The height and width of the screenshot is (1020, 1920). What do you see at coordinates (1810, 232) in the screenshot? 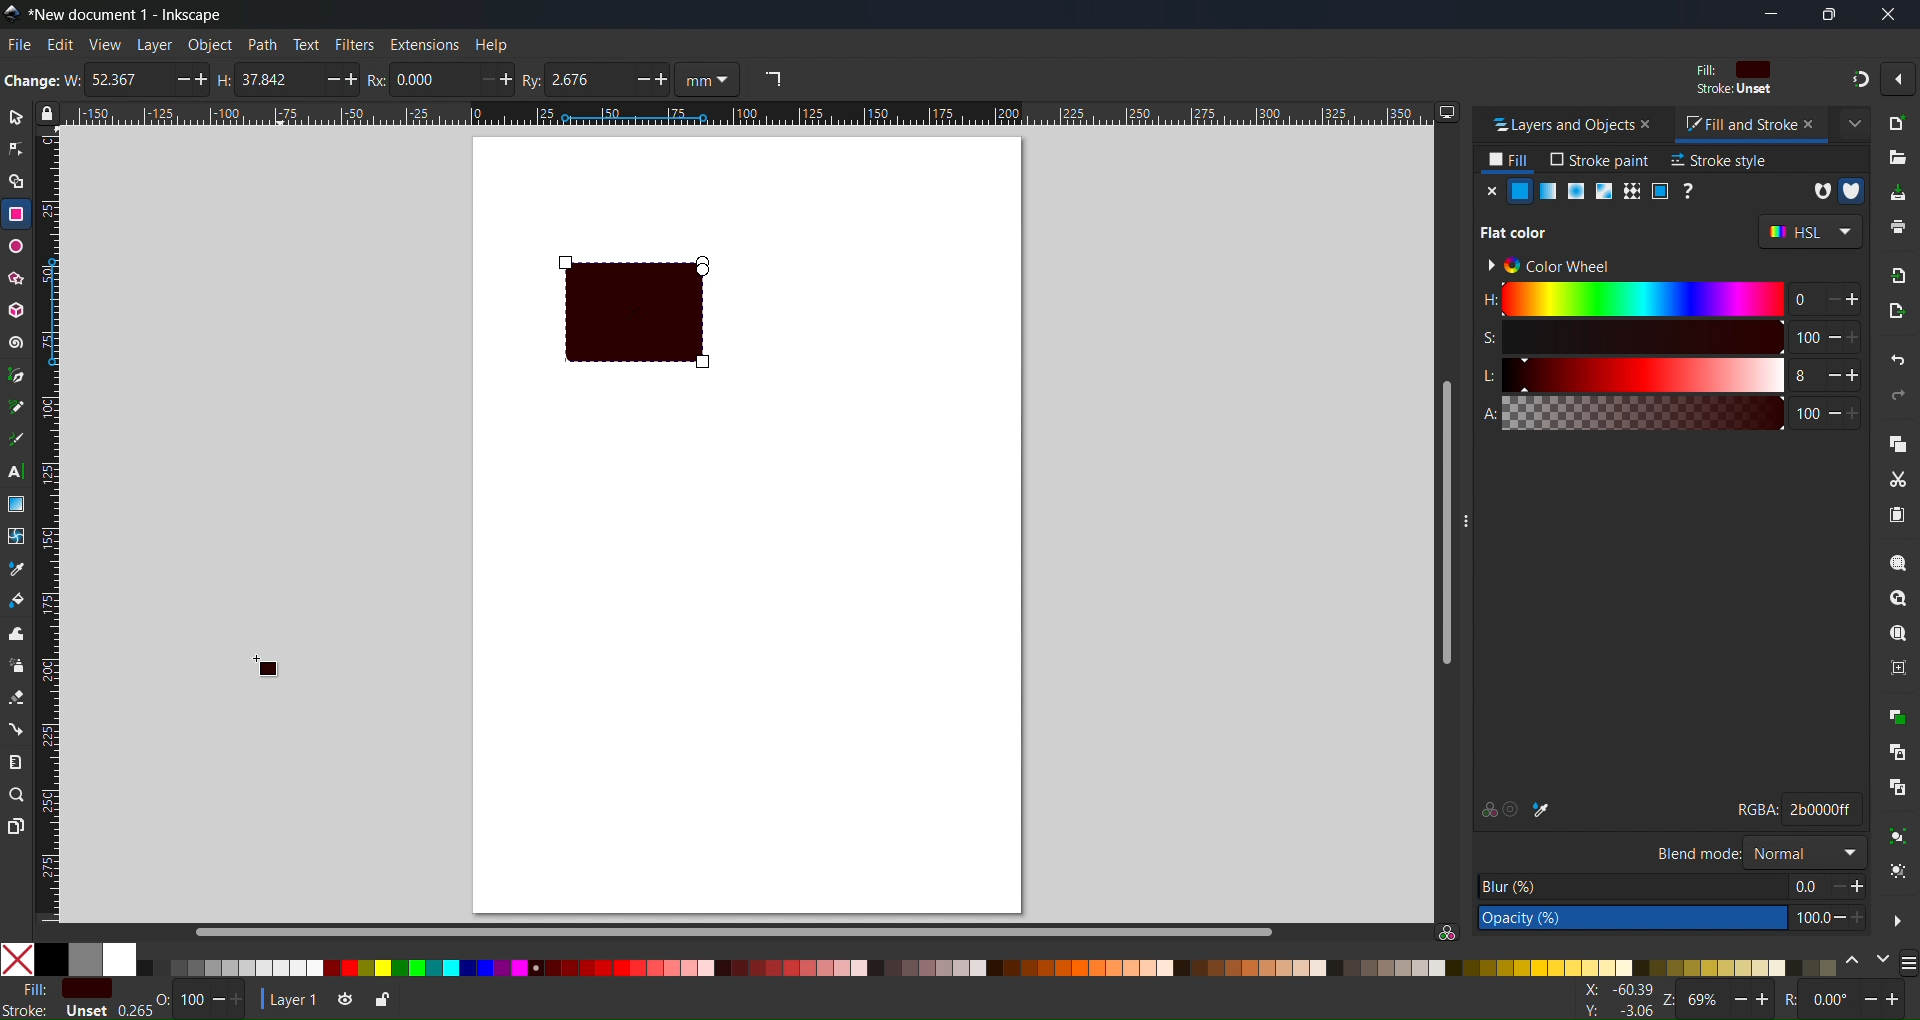
I see `HSL Color` at bounding box center [1810, 232].